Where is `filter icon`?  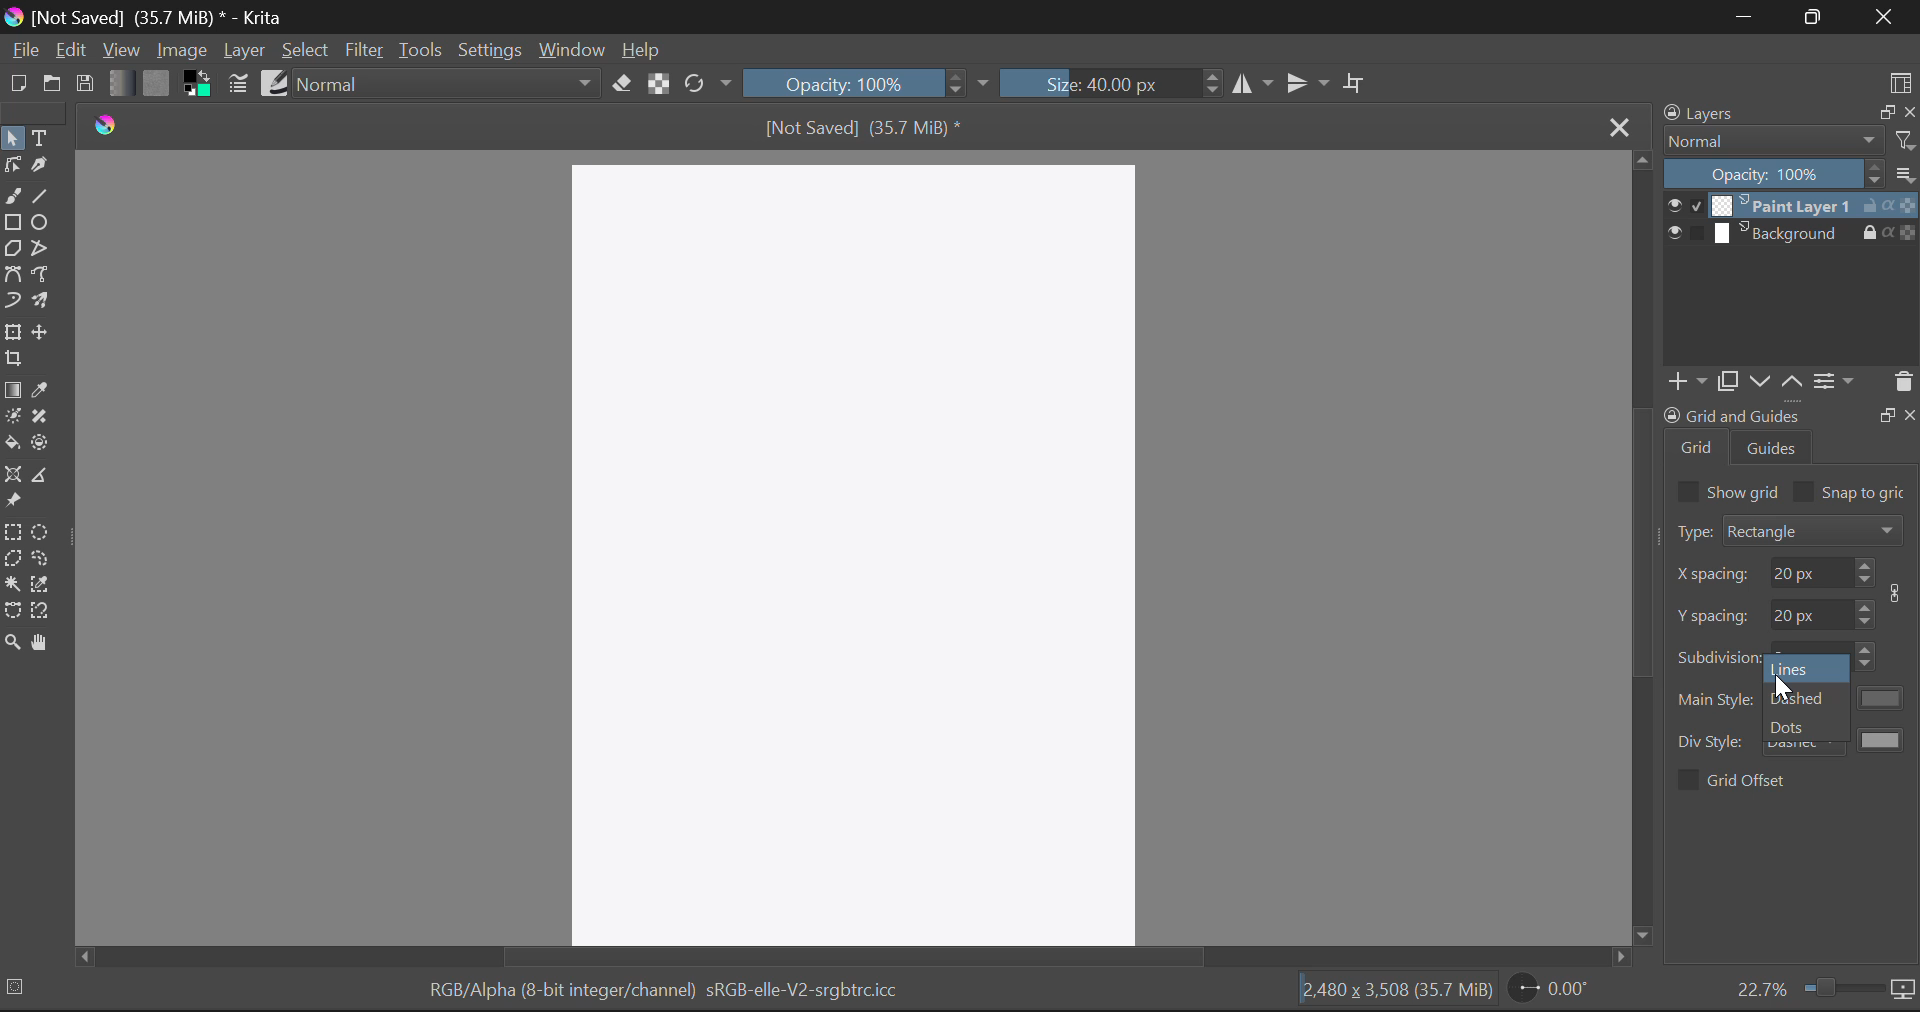 filter icon is located at coordinates (1904, 140).